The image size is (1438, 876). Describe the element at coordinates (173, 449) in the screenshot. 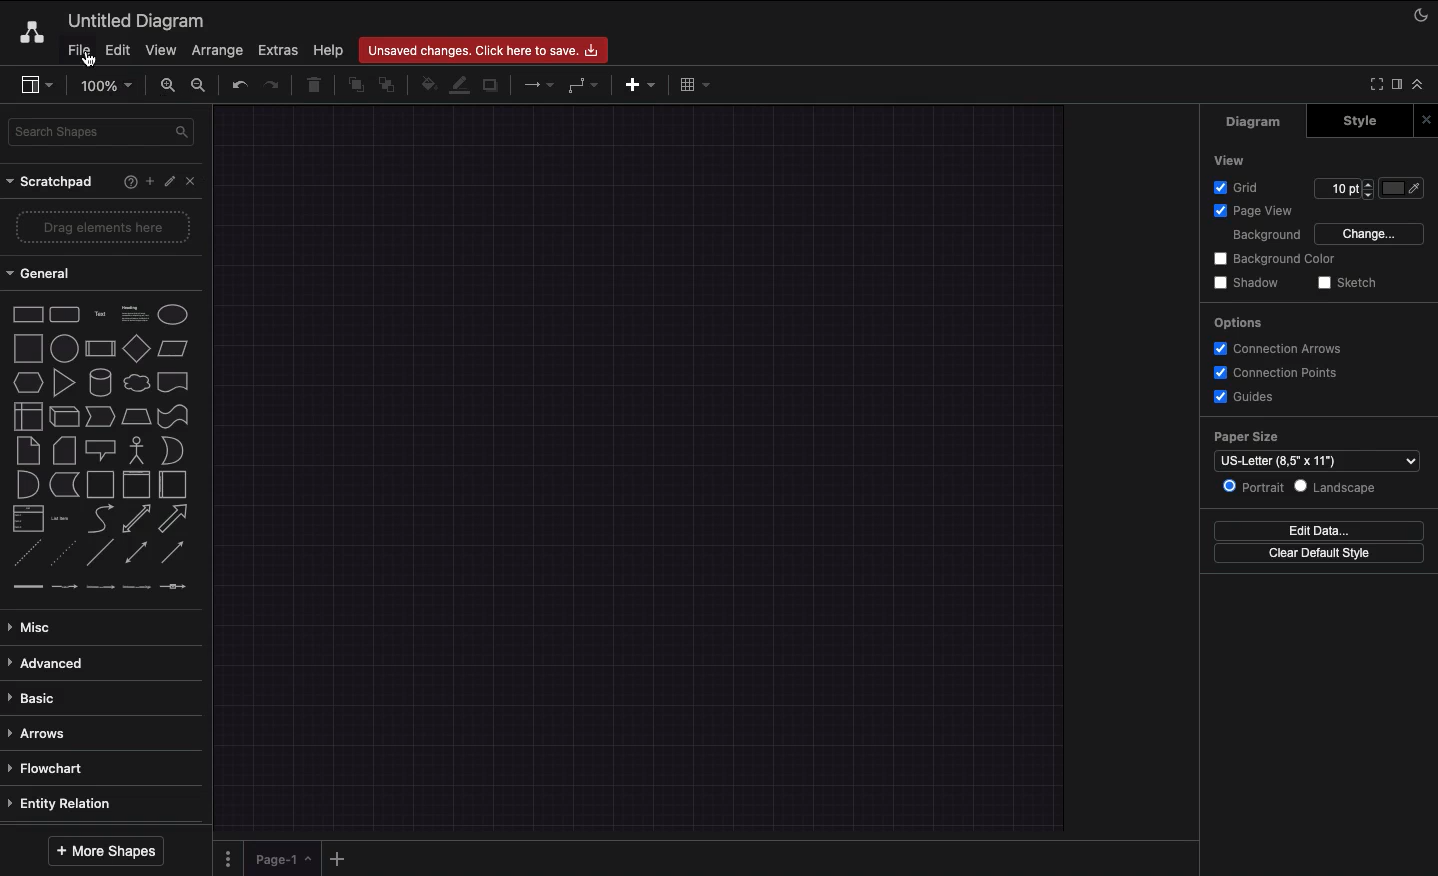

I see `Or` at that location.